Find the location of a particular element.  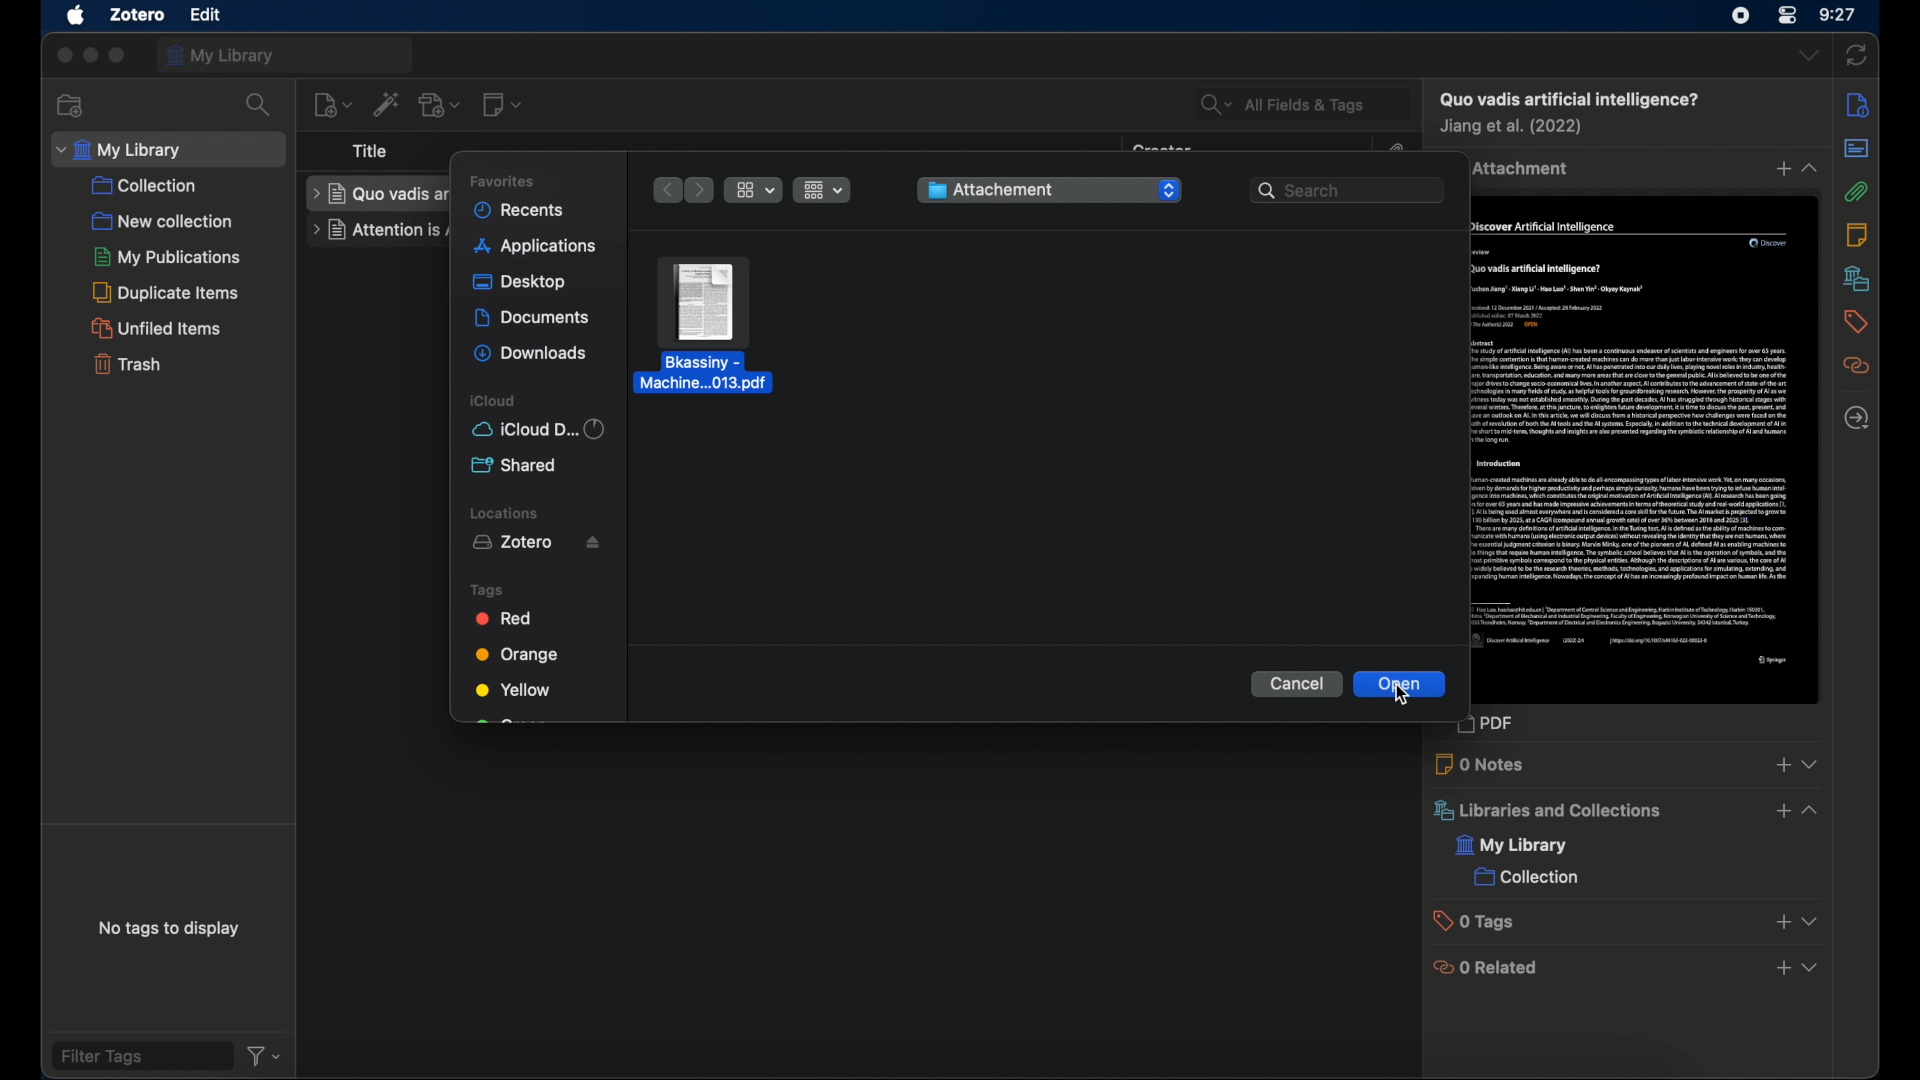

add items by identifier is located at coordinates (386, 103).